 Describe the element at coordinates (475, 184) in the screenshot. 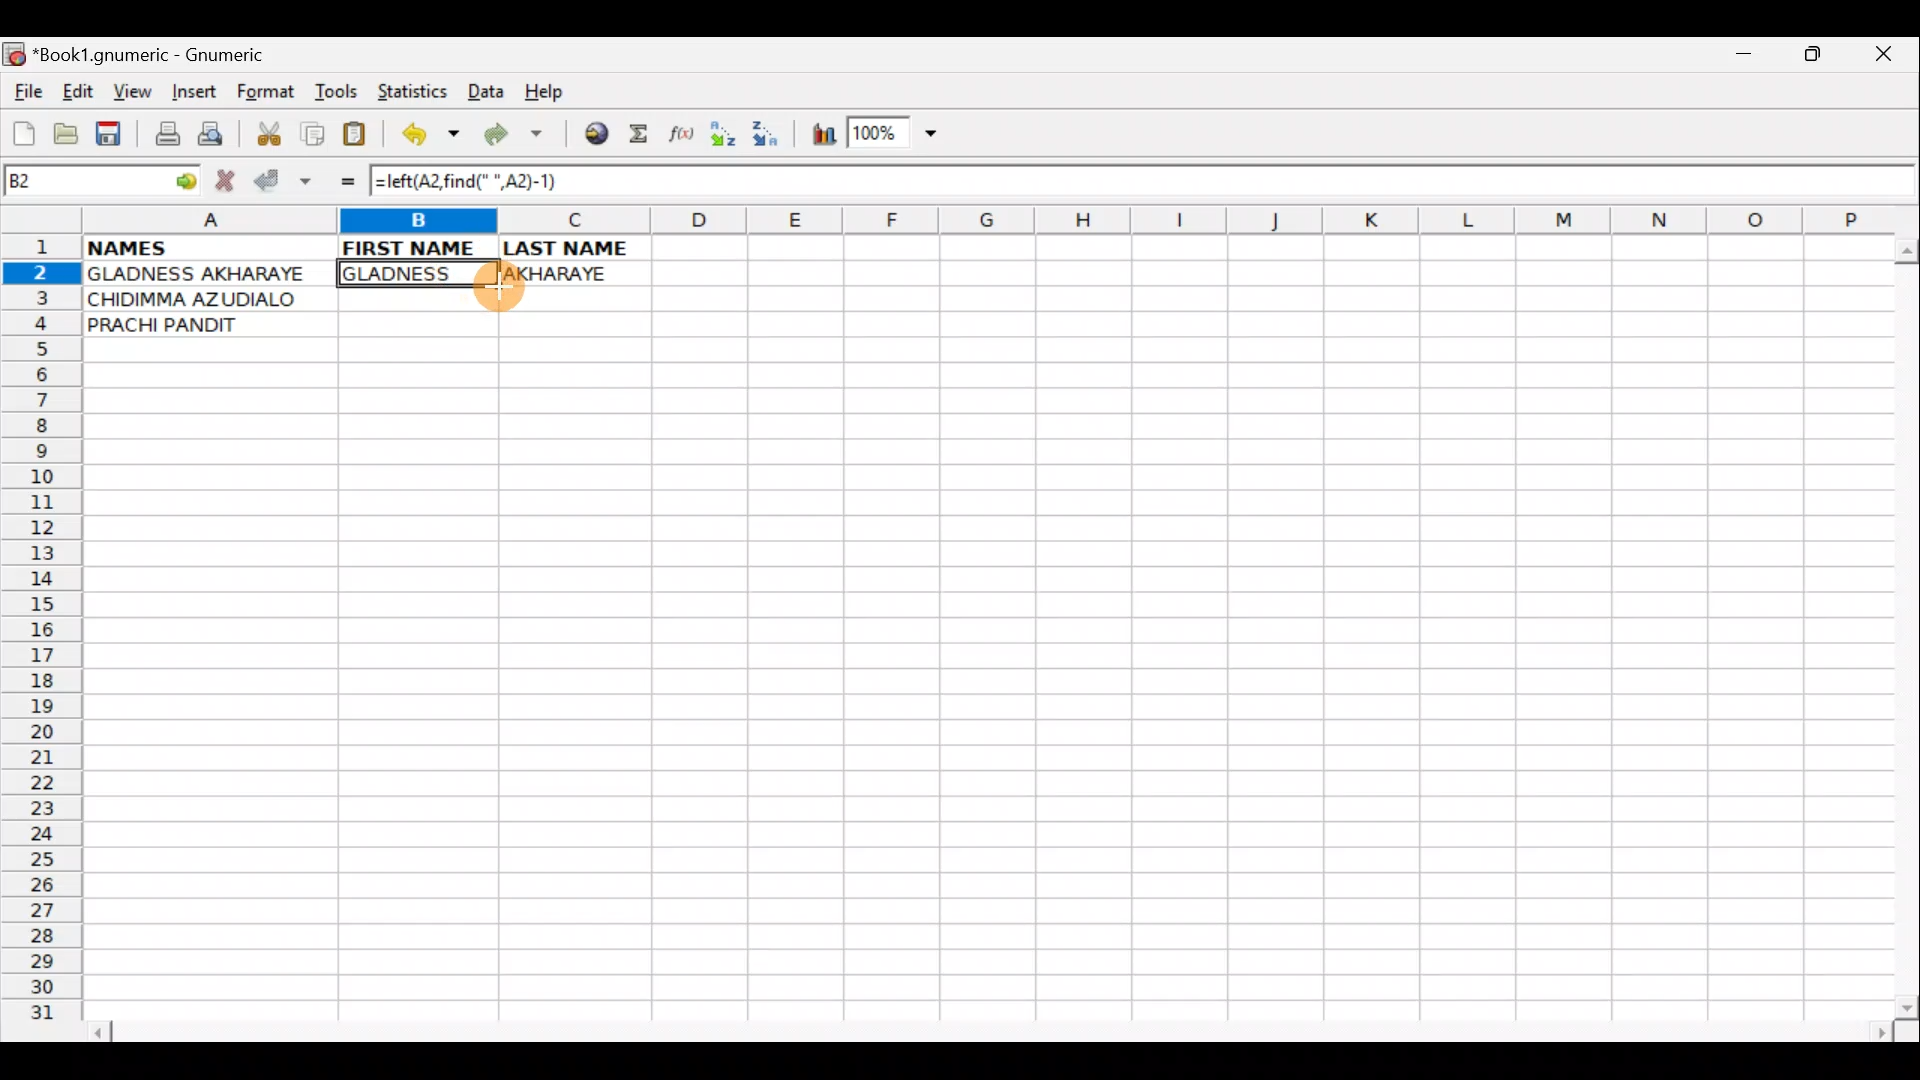

I see `=left(A2, find(" ",A2)-1)` at that location.